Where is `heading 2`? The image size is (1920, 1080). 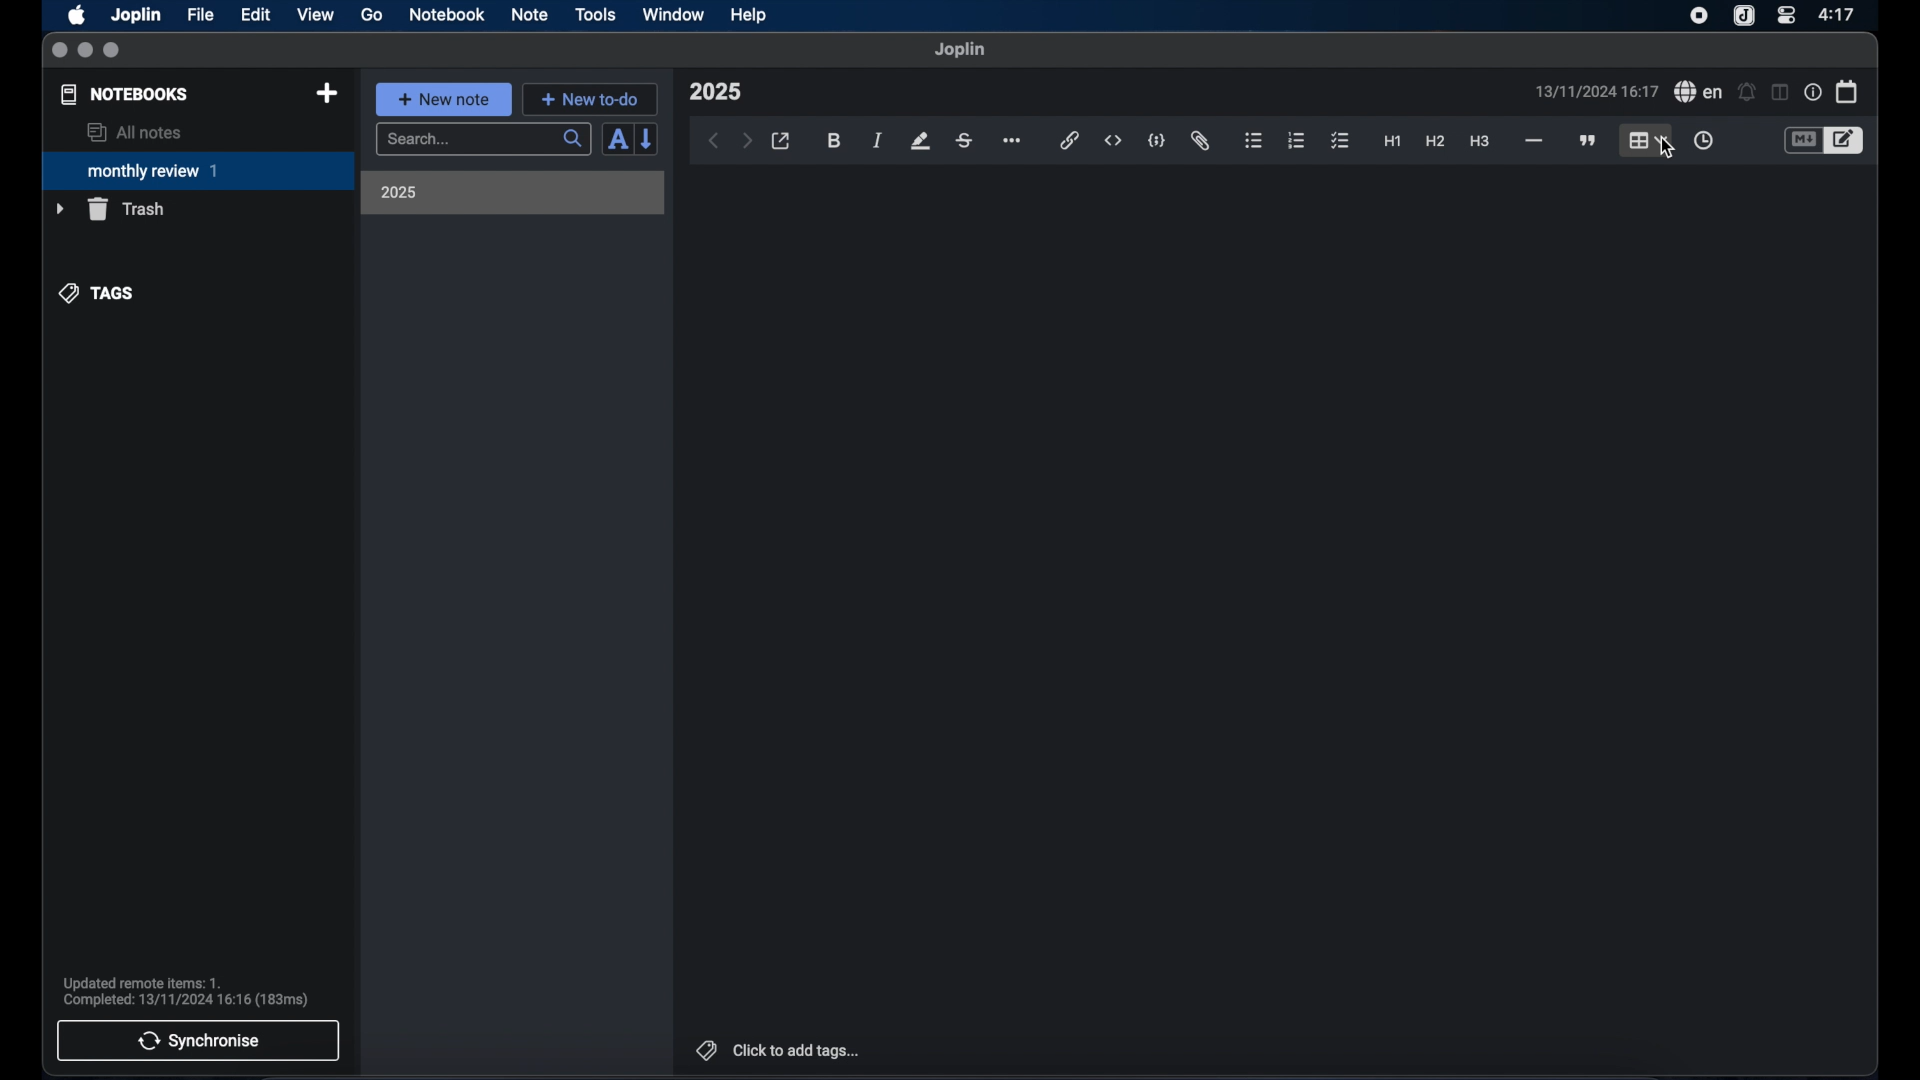
heading 2 is located at coordinates (1436, 142).